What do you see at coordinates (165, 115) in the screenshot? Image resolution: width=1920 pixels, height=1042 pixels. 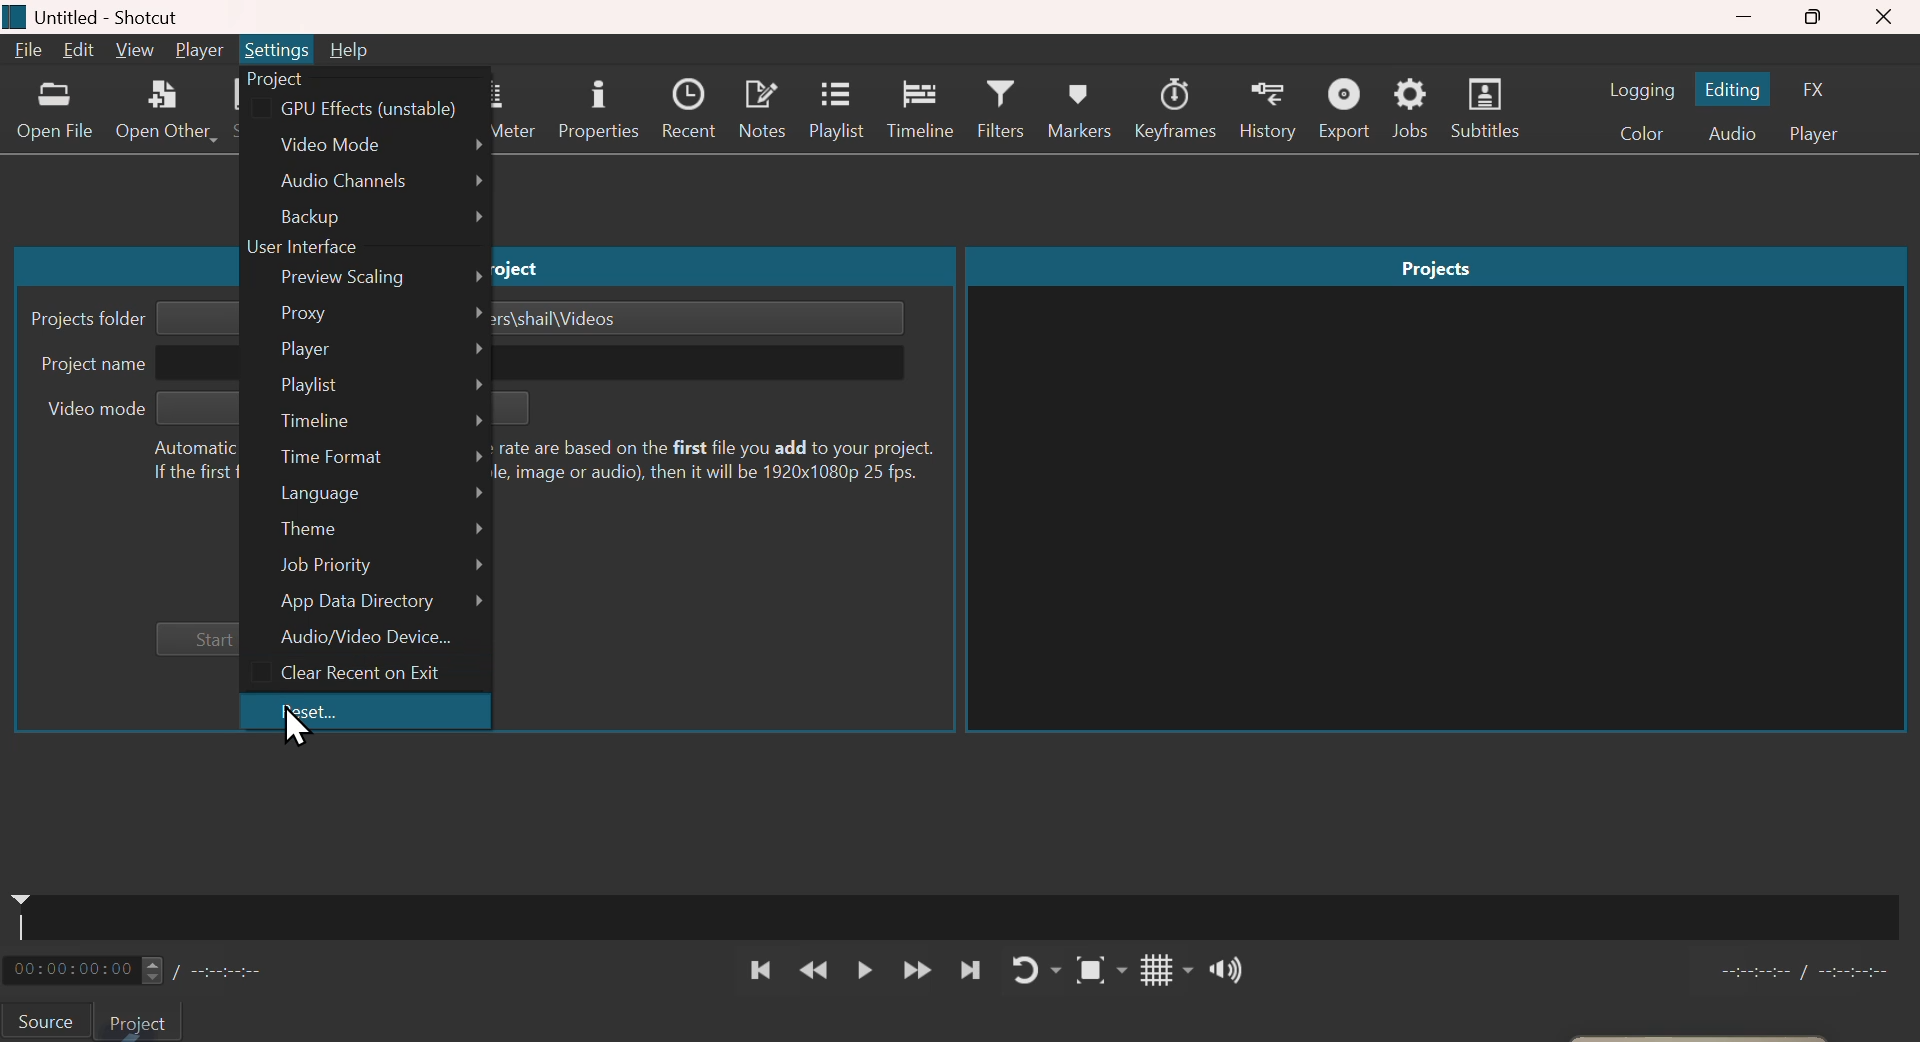 I see `Open another` at bounding box center [165, 115].